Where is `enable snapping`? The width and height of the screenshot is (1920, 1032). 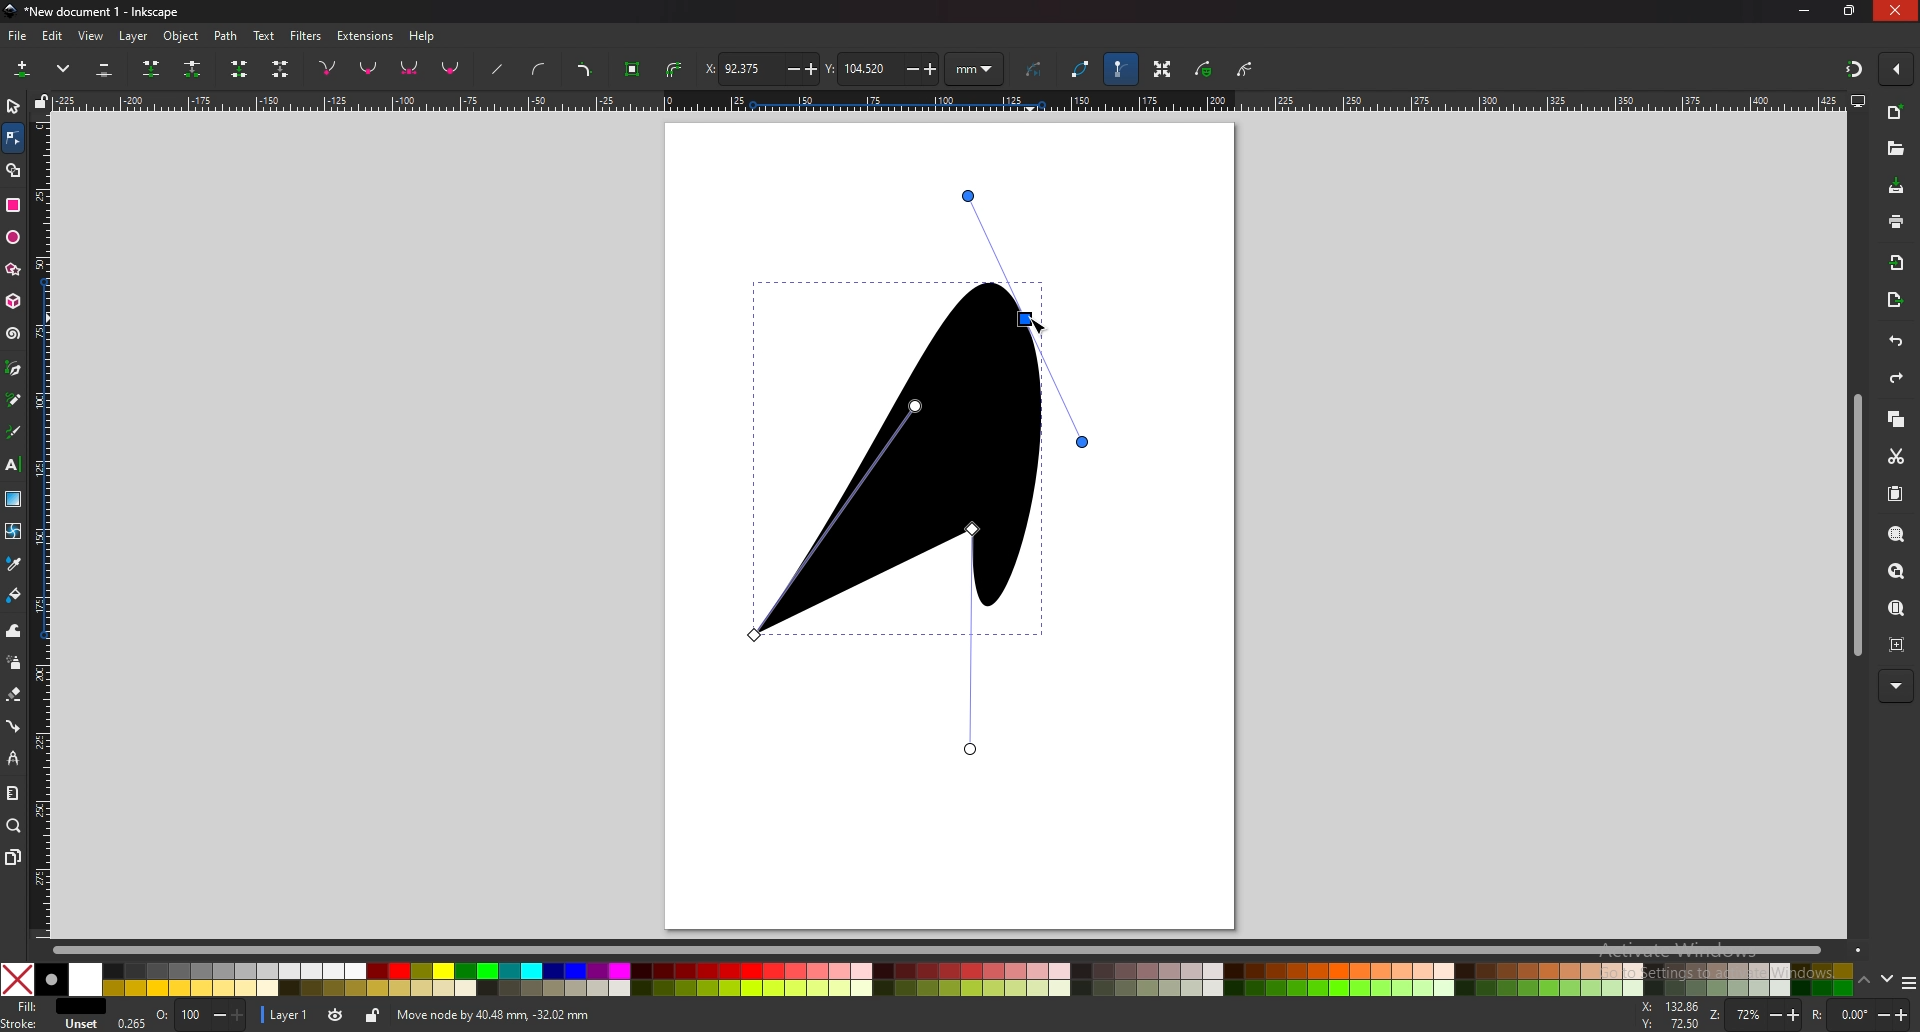 enable snapping is located at coordinates (1896, 67).